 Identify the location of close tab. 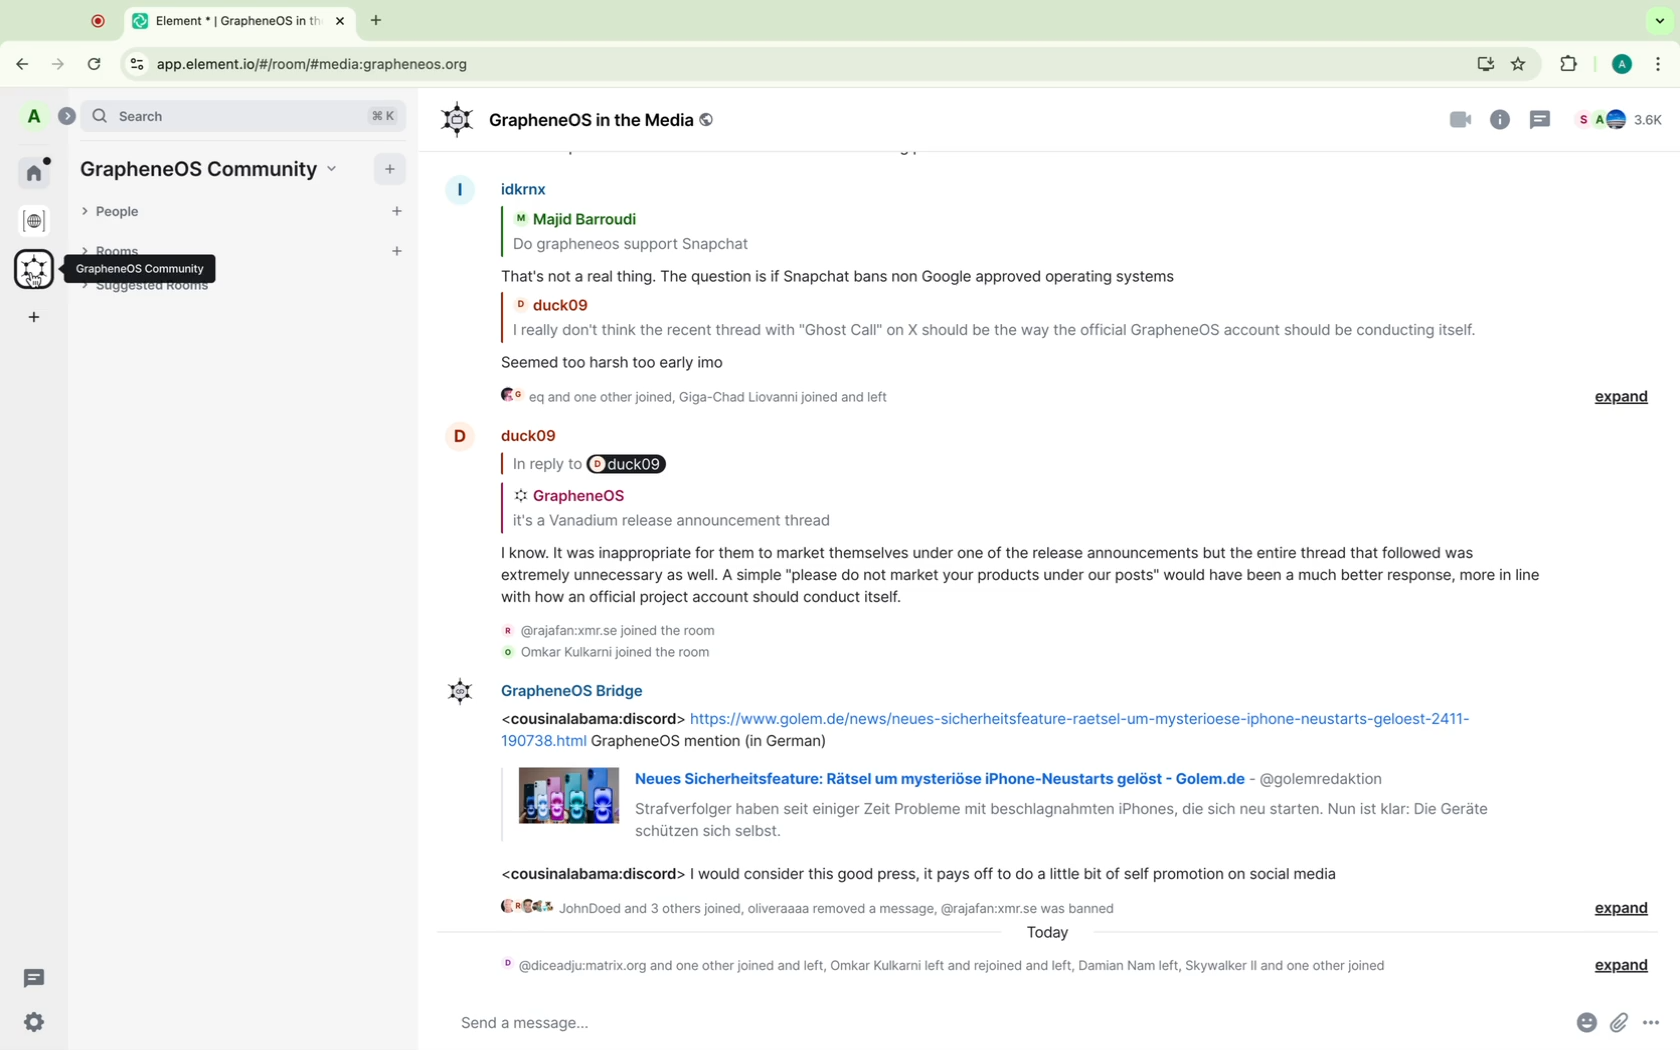
(342, 22).